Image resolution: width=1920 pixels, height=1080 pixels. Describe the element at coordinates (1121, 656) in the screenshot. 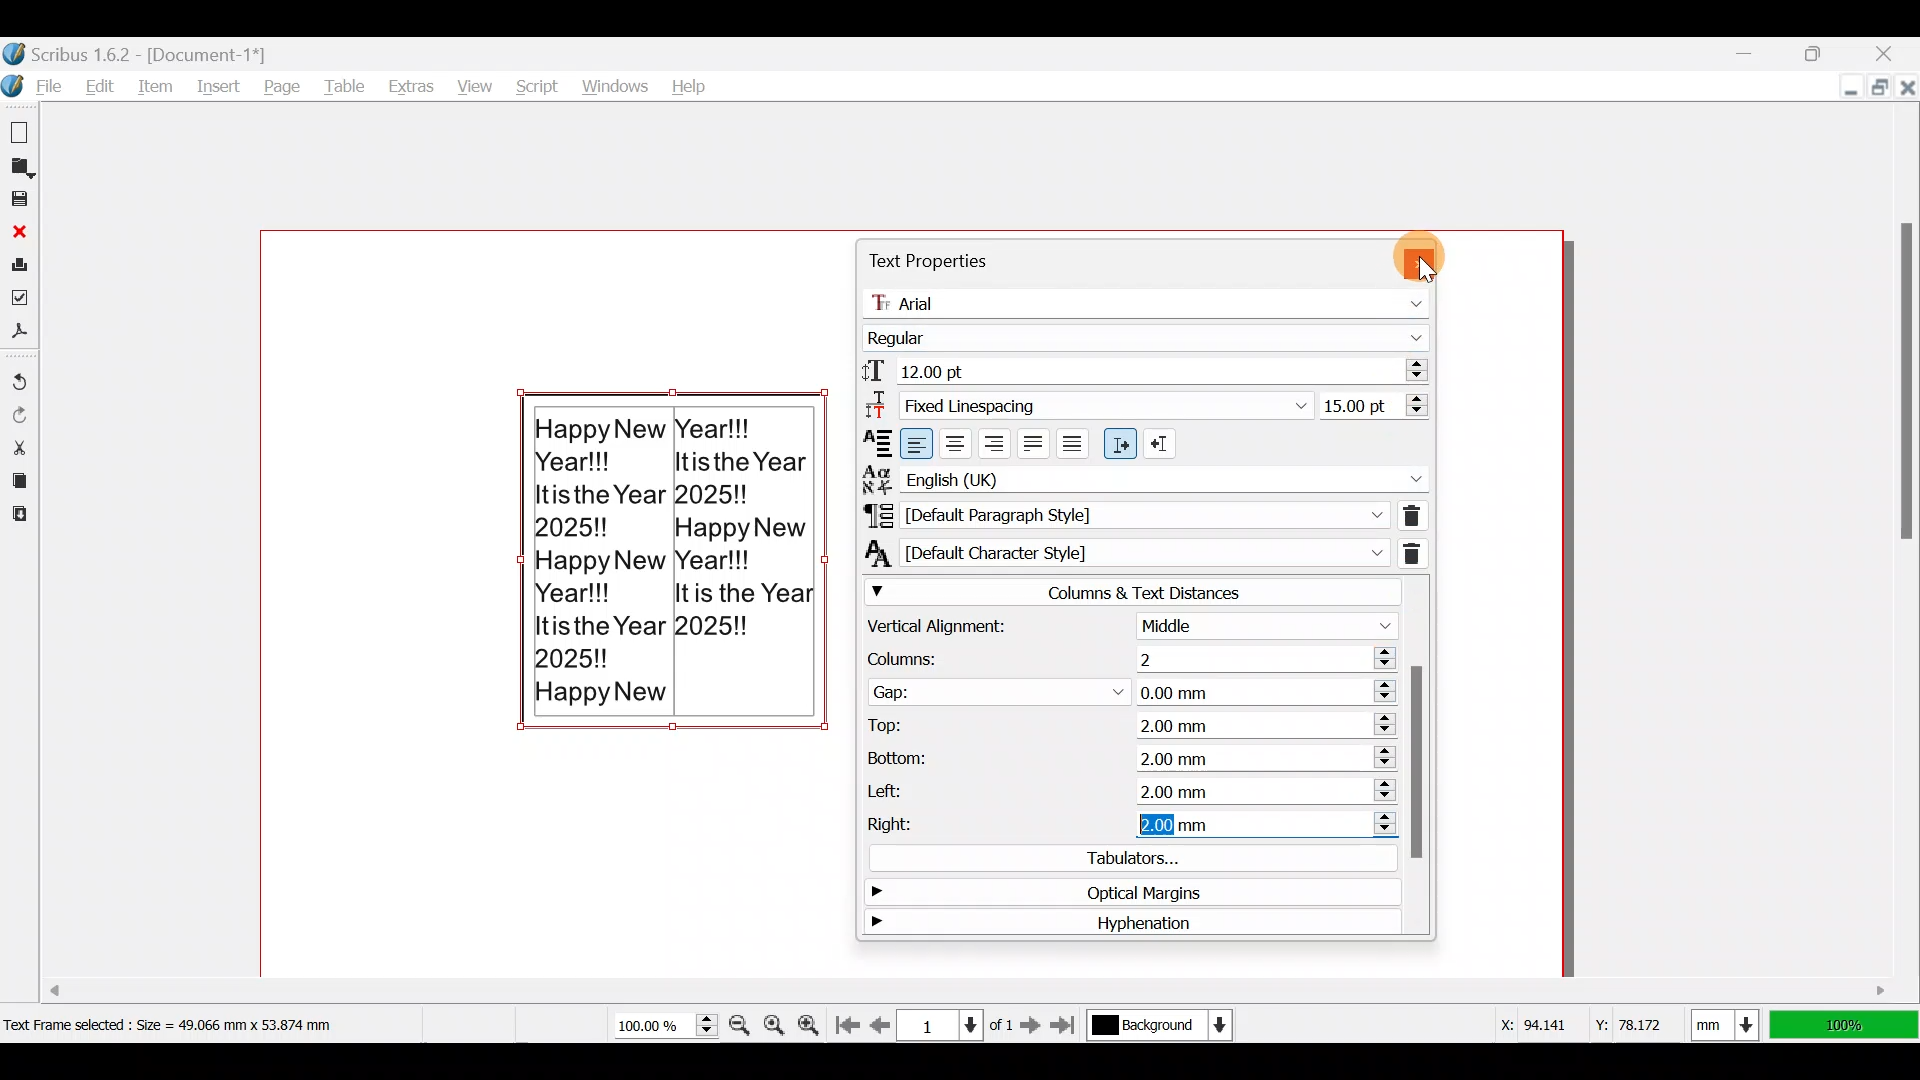

I see `Columns` at that location.